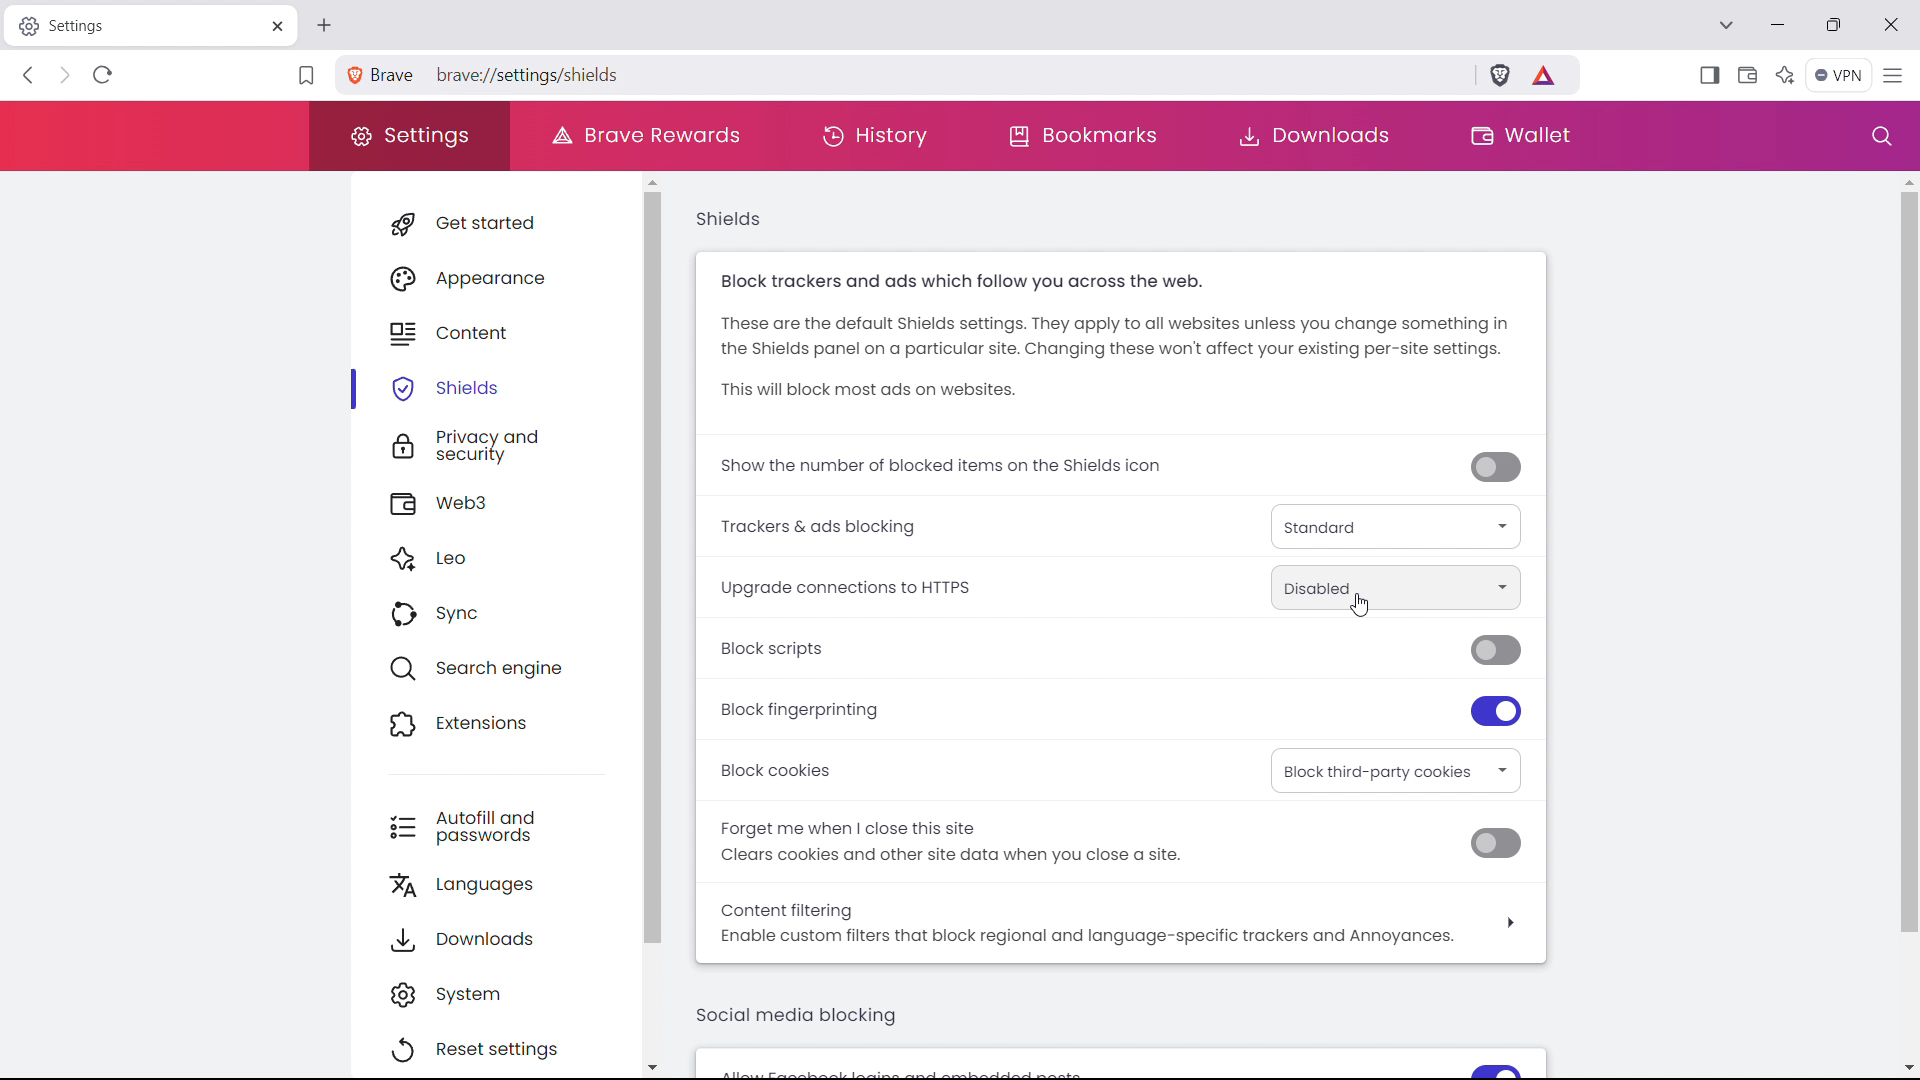  I want to click on settings, so click(407, 137).